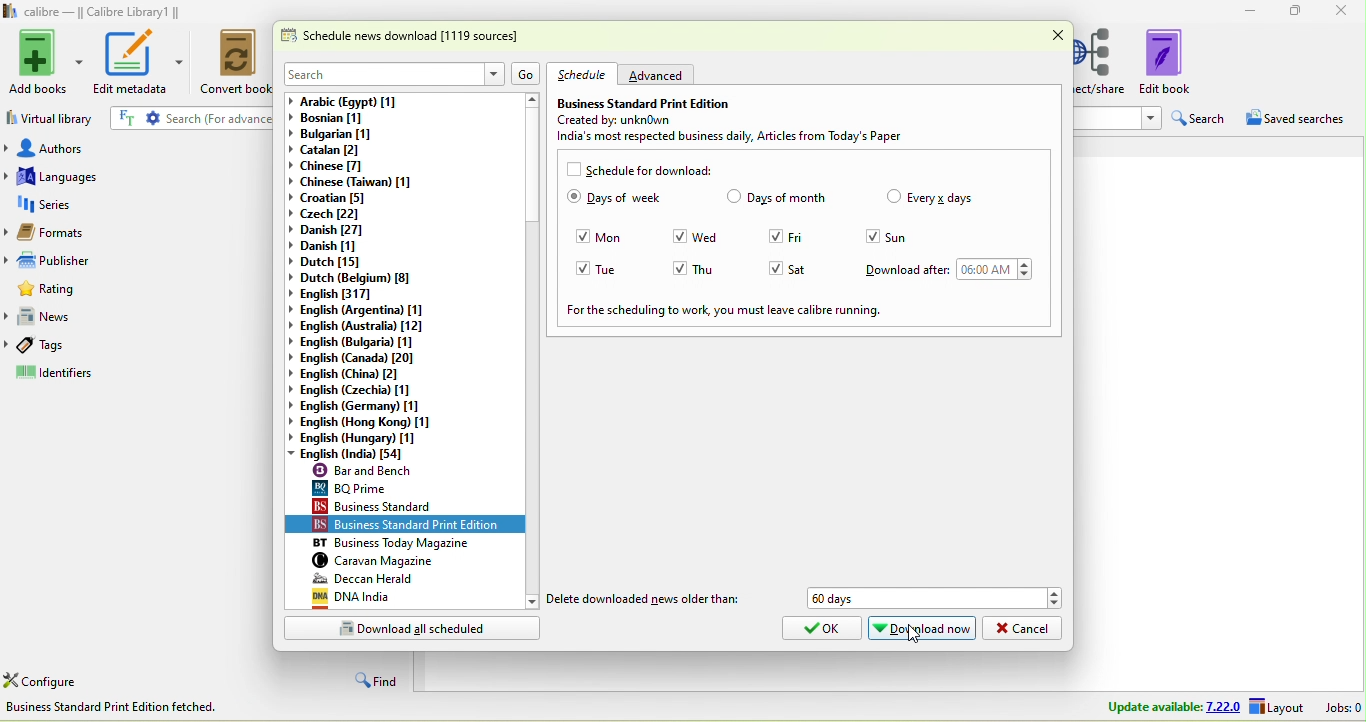  Describe the element at coordinates (921, 629) in the screenshot. I see `download now` at that location.